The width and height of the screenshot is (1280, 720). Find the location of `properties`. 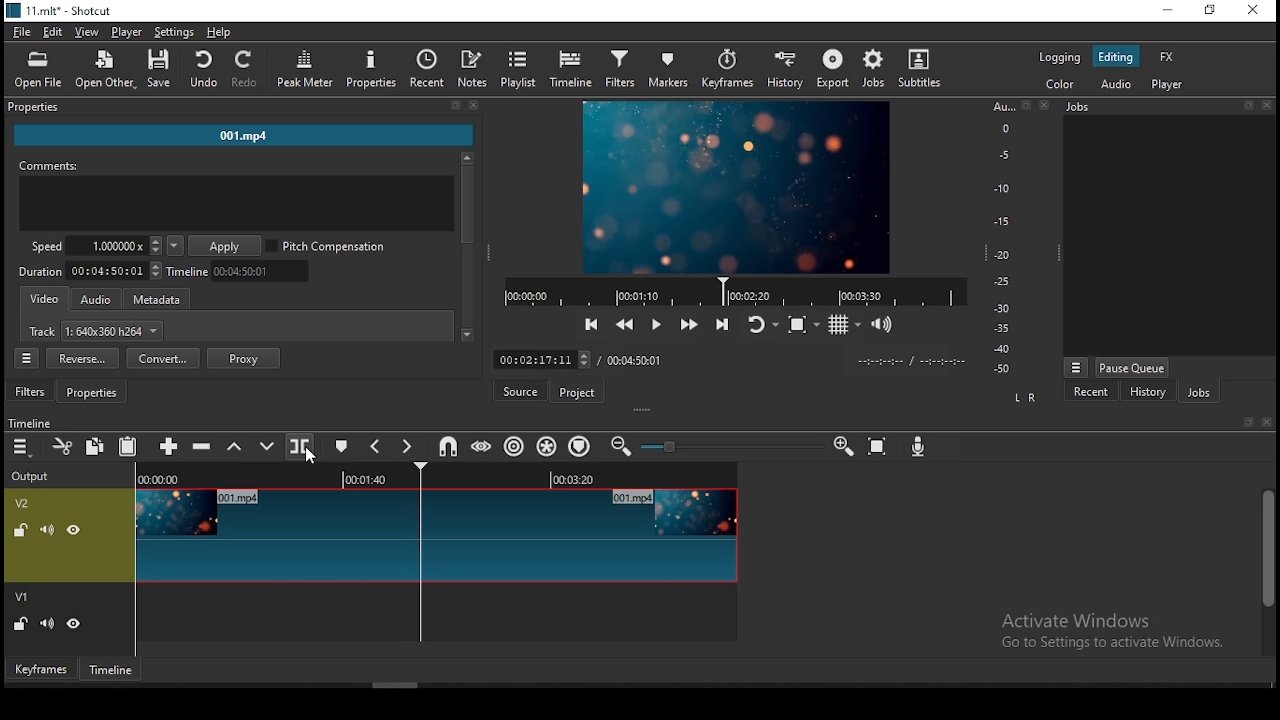

properties is located at coordinates (241, 108).